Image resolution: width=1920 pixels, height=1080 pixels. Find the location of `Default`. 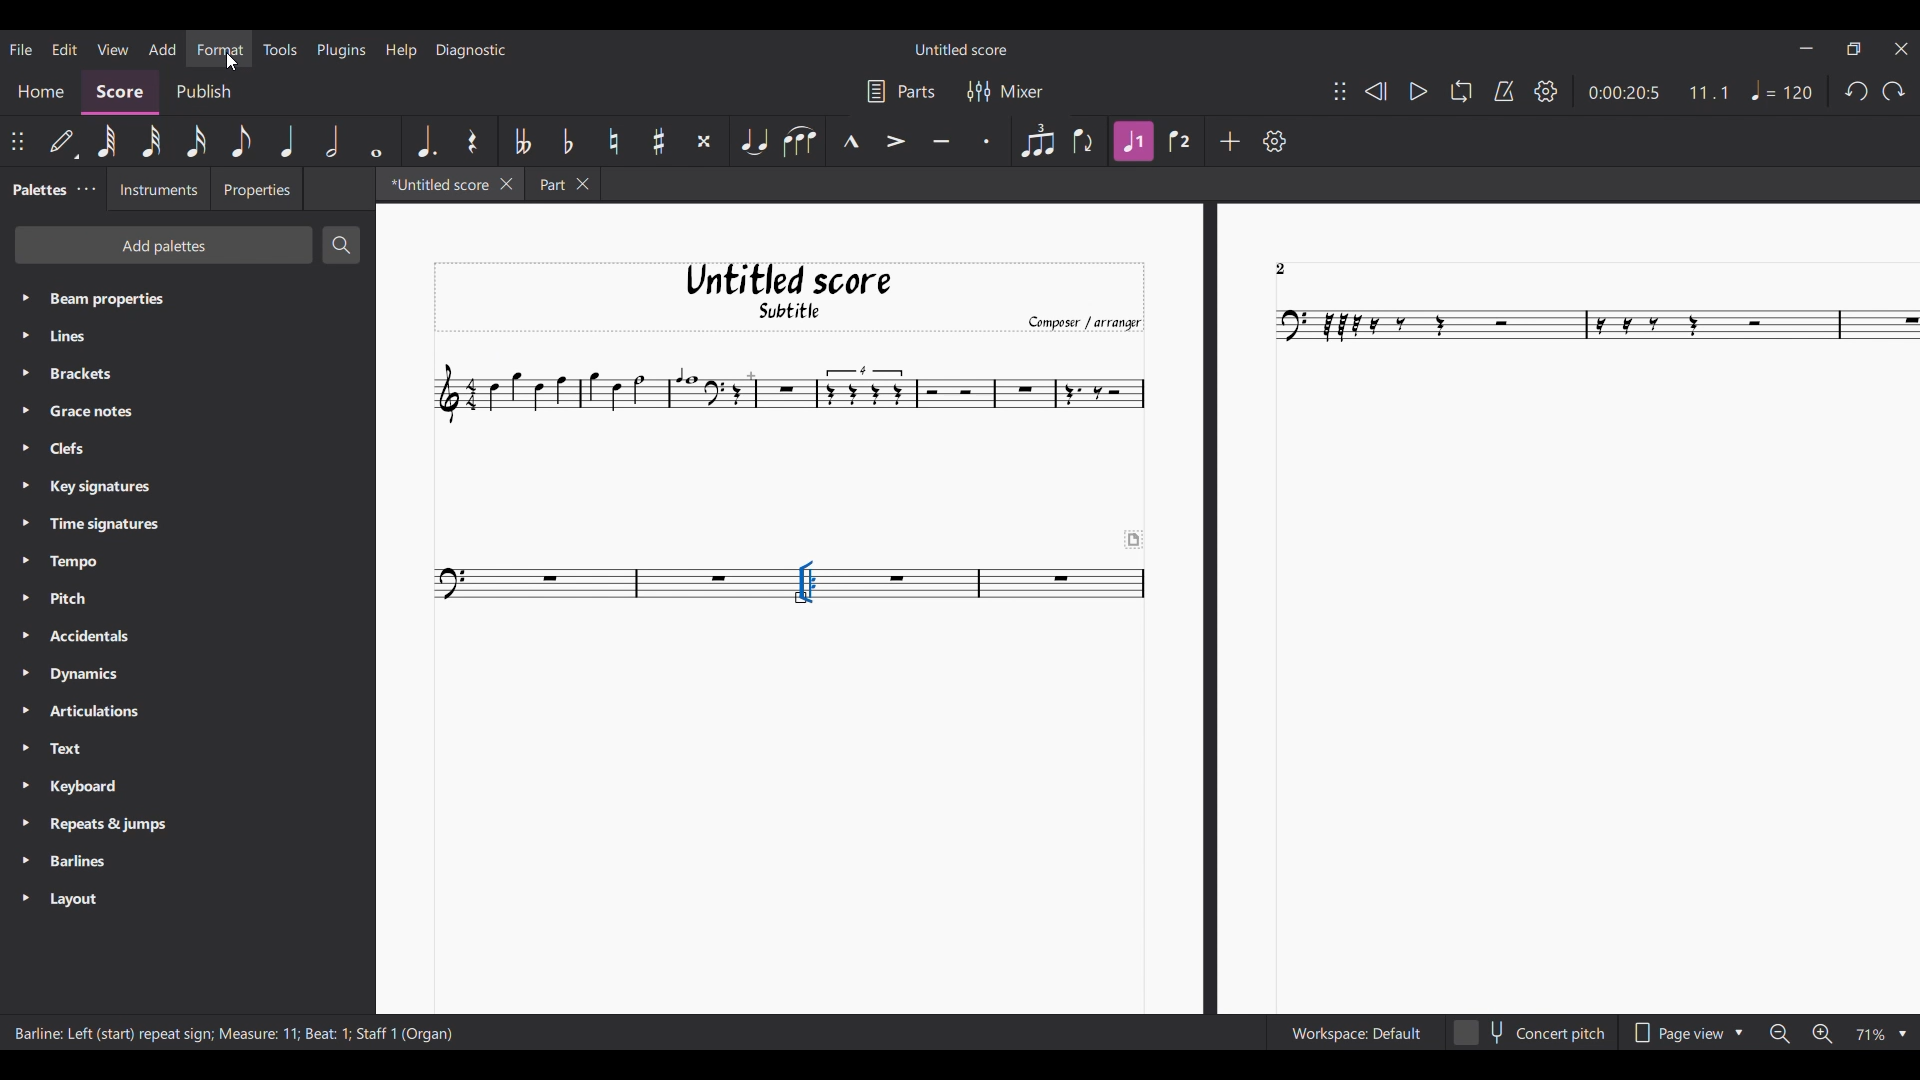

Default is located at coordinates (64, 142).